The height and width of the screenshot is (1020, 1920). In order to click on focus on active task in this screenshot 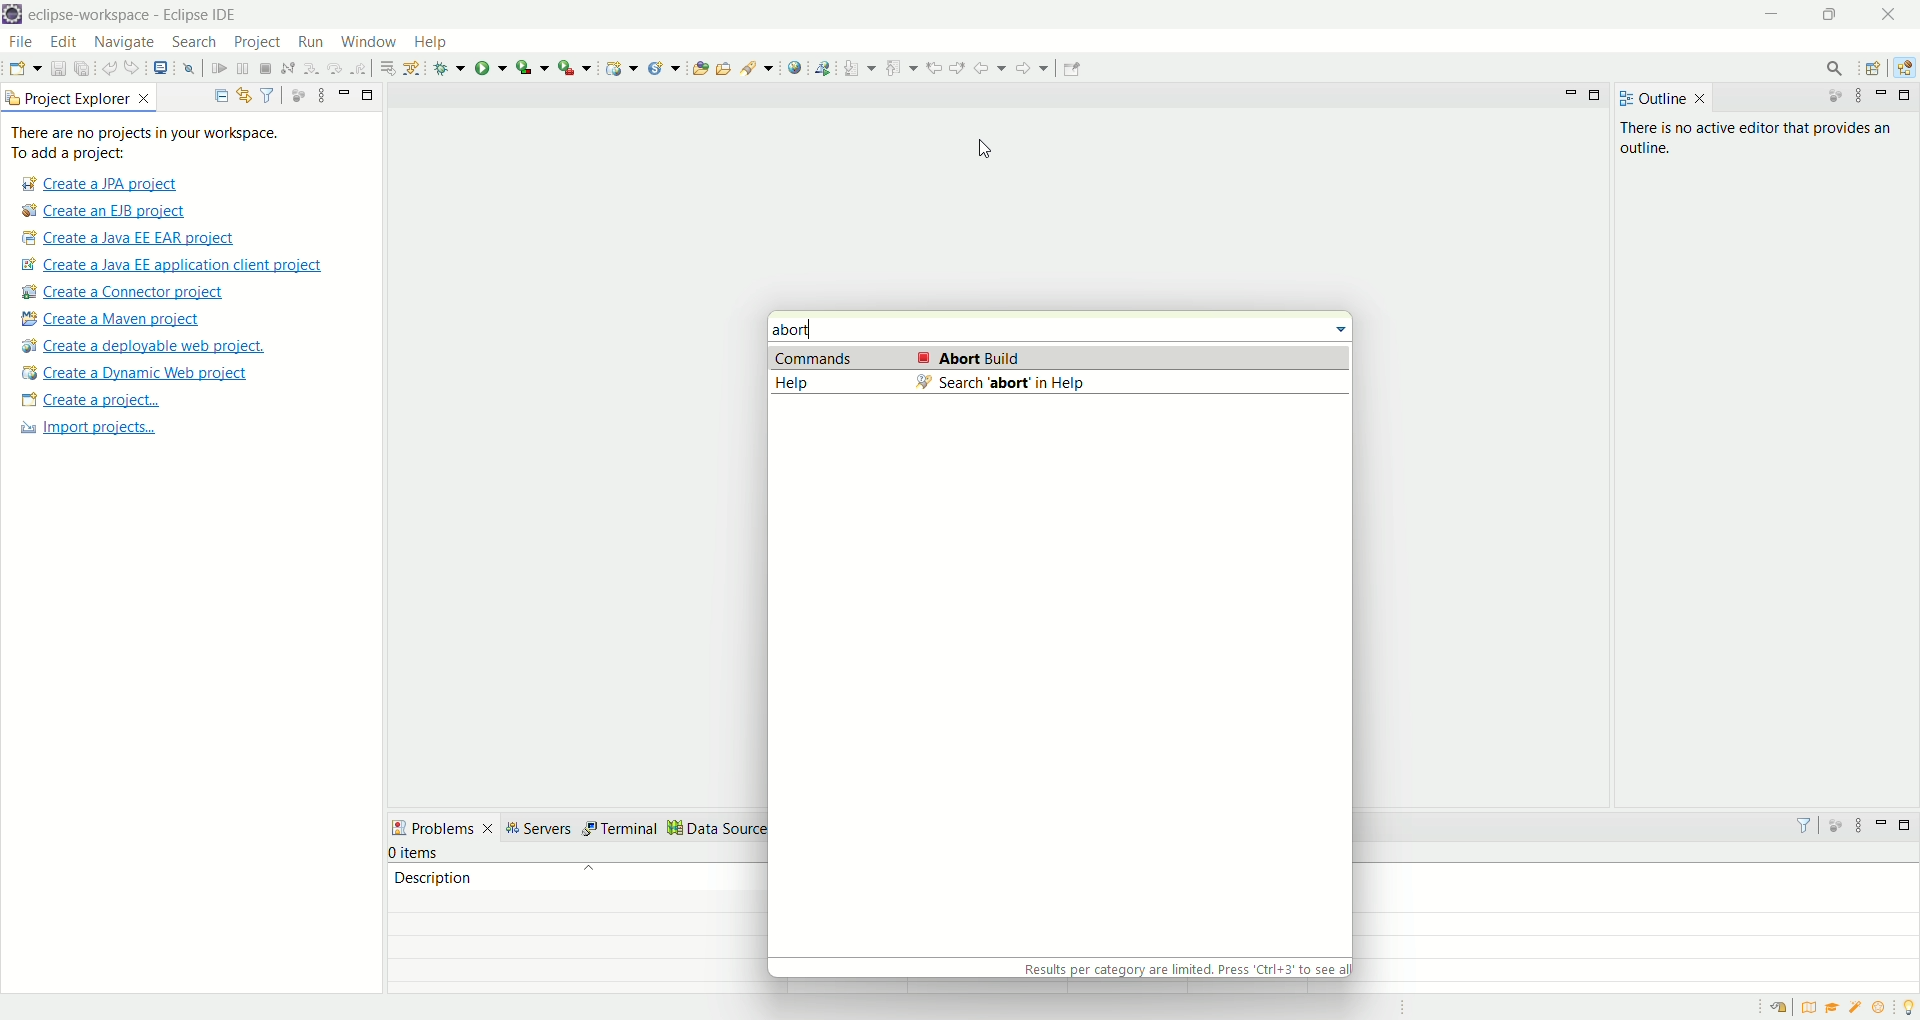, I will do `click(297, 93)`.